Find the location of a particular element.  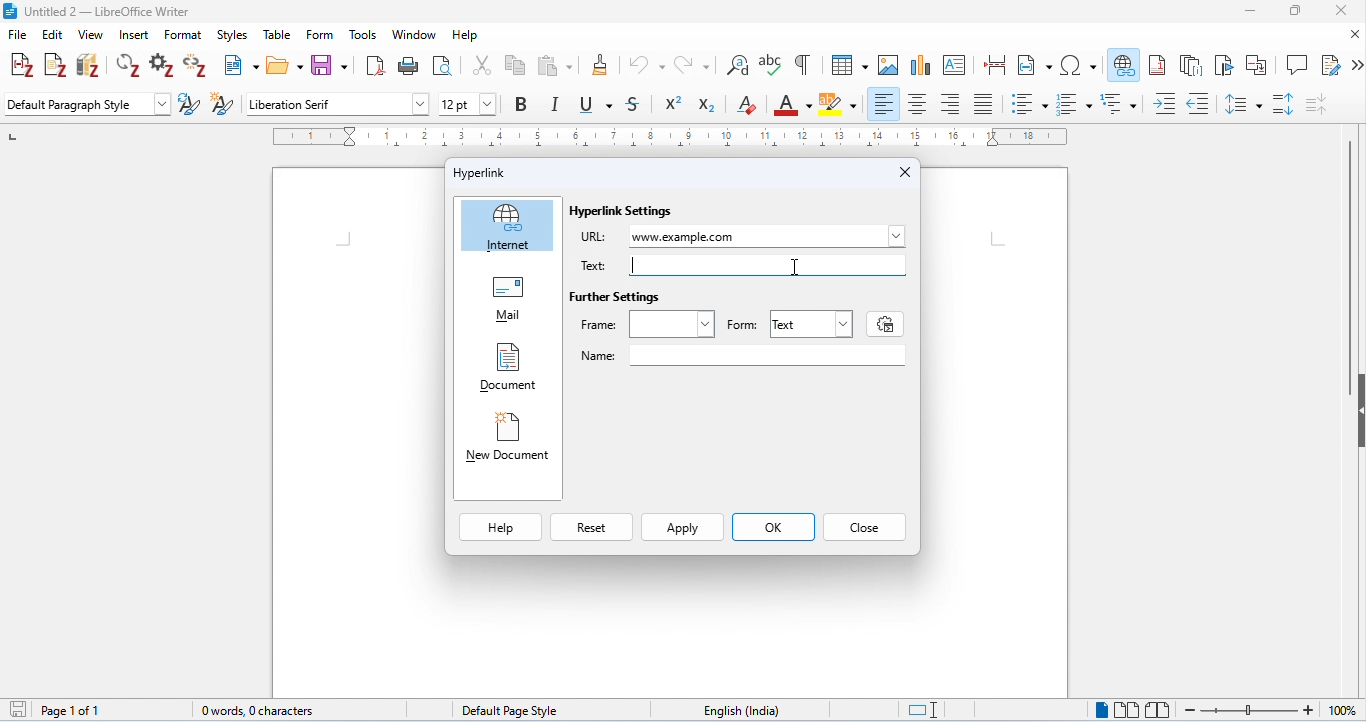

Form: | is located at coordinates (742, 322).